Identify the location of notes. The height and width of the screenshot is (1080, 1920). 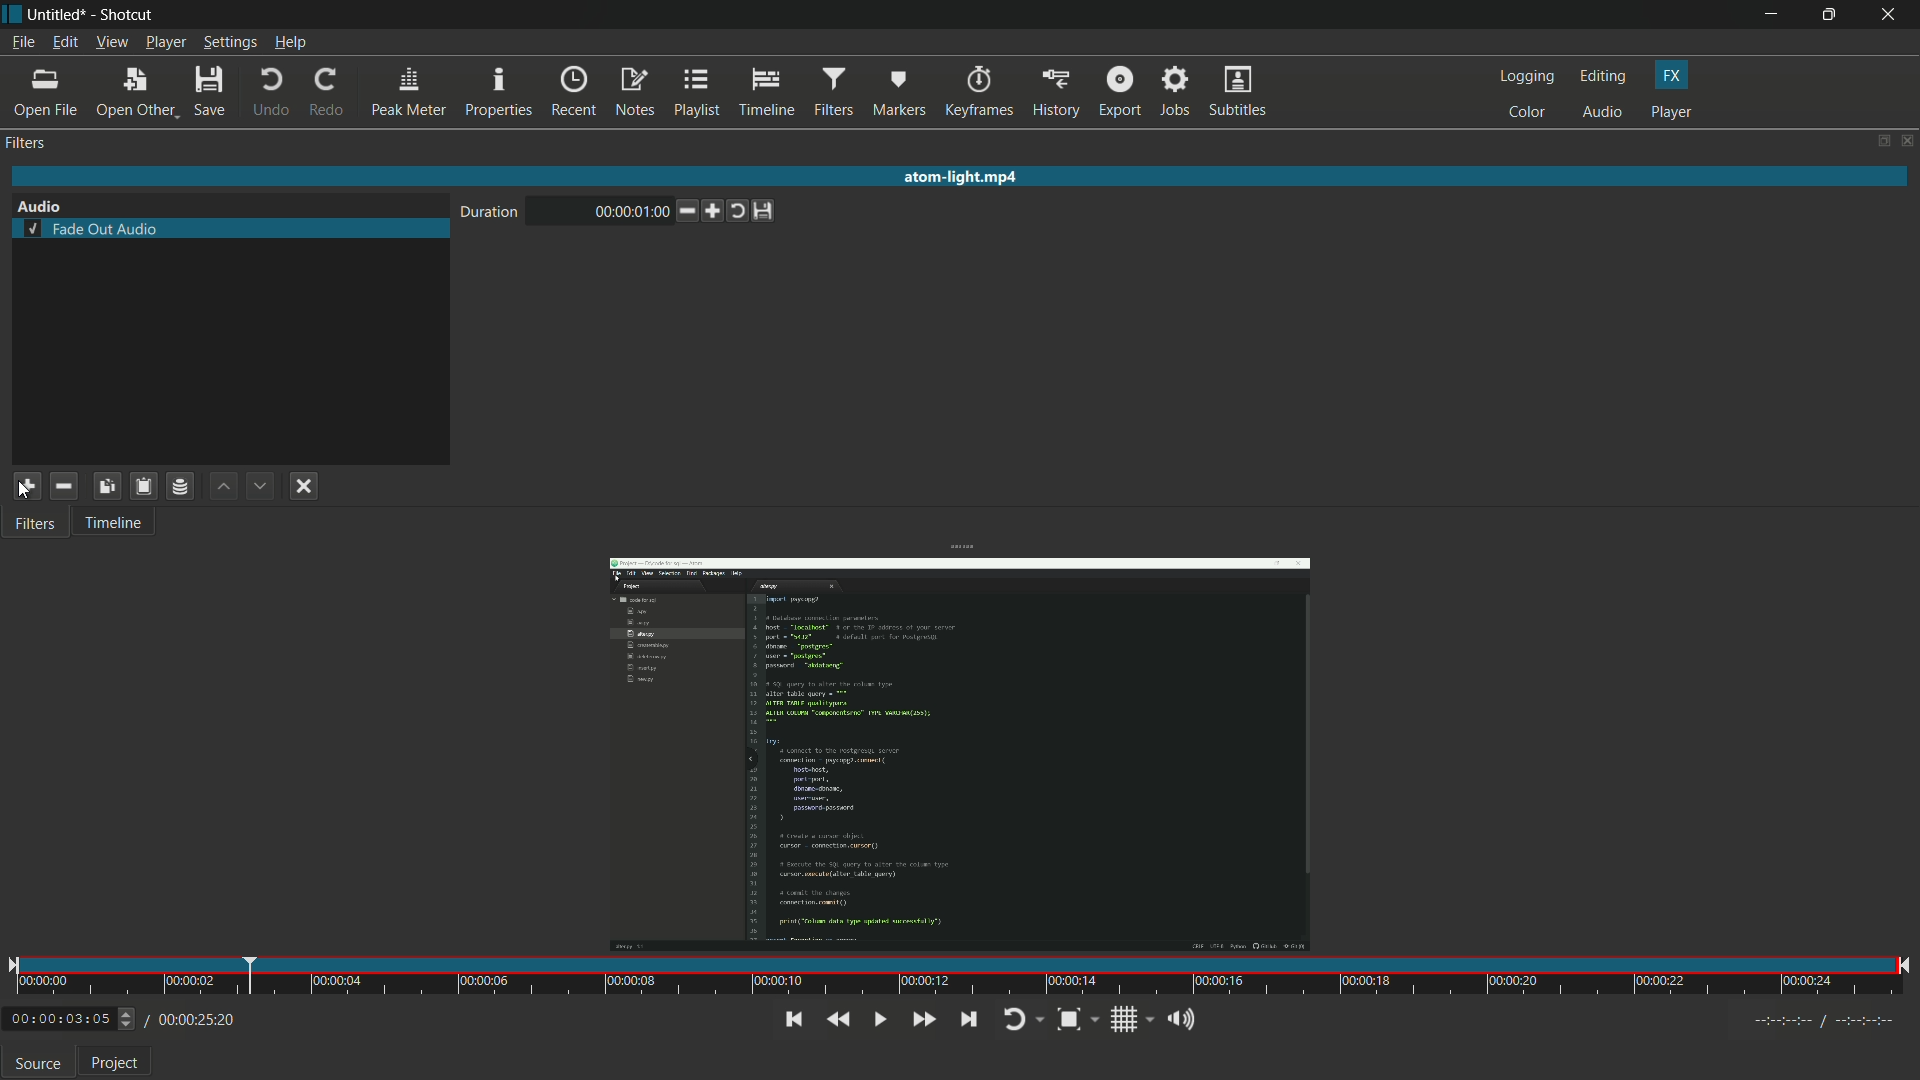
(635, 93).